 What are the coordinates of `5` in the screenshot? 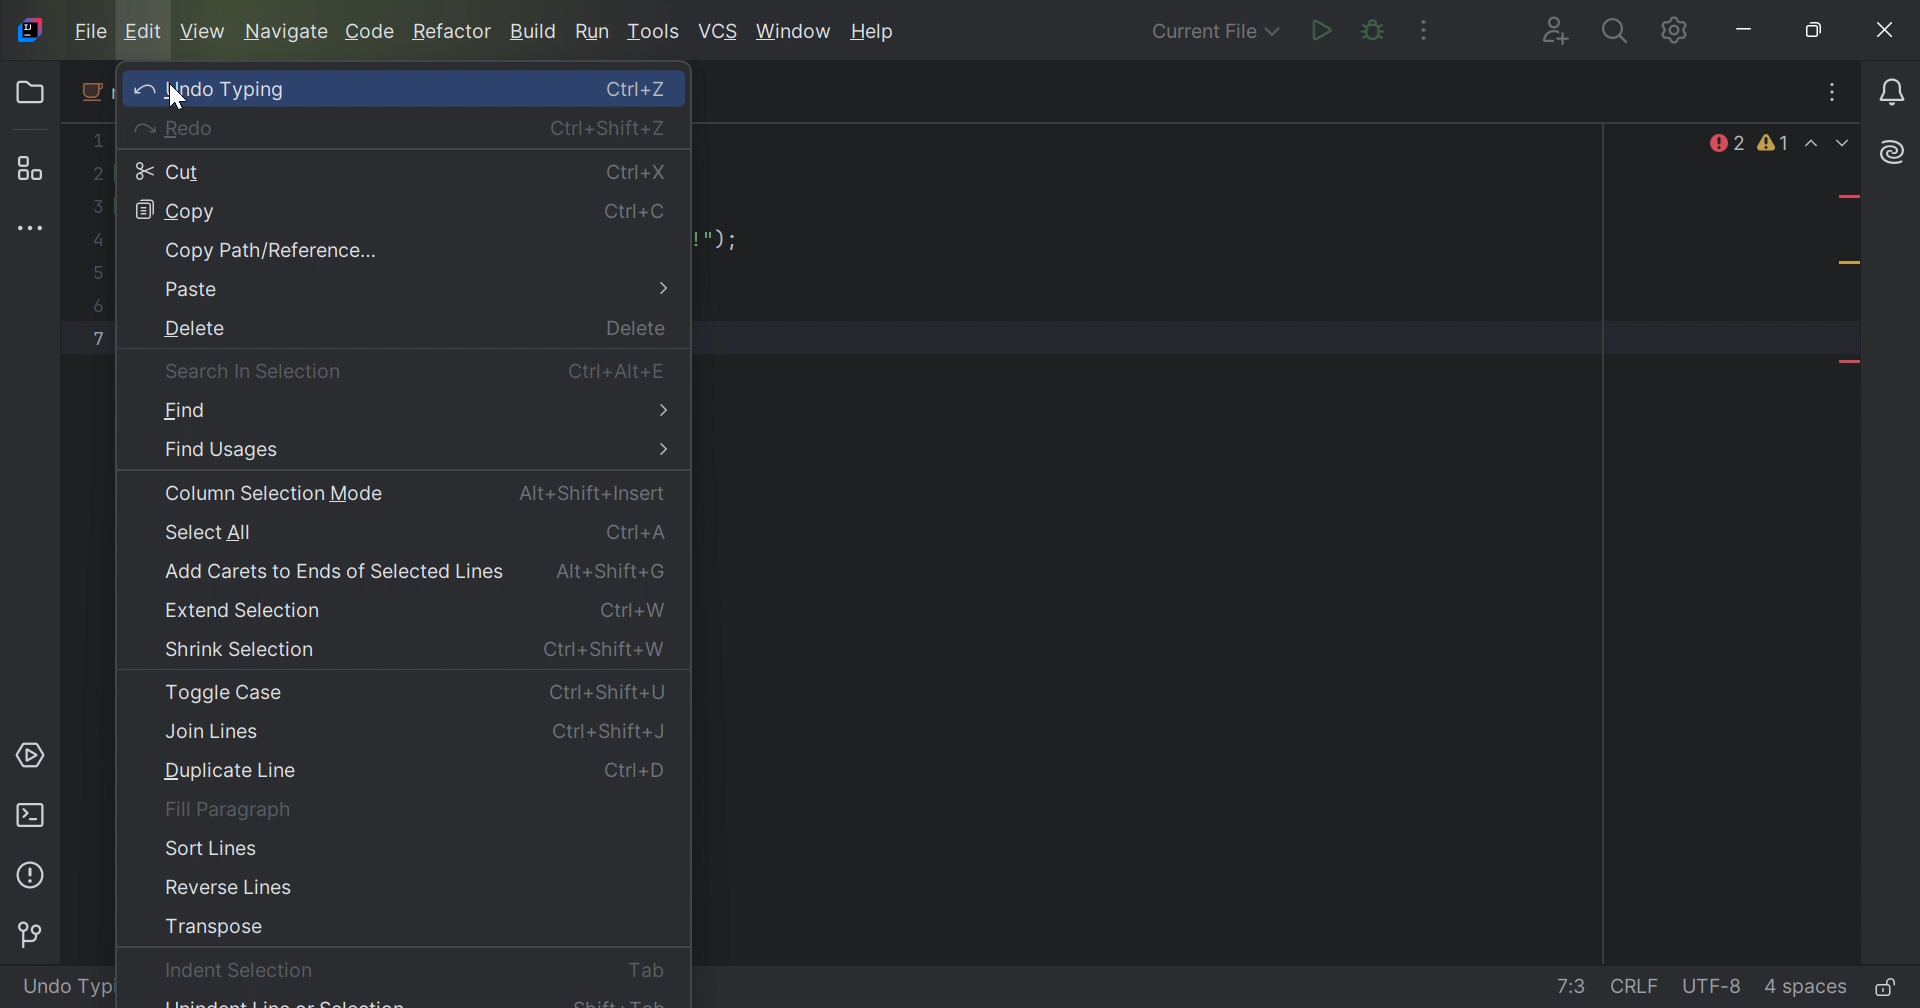 It's located at (100, 274).